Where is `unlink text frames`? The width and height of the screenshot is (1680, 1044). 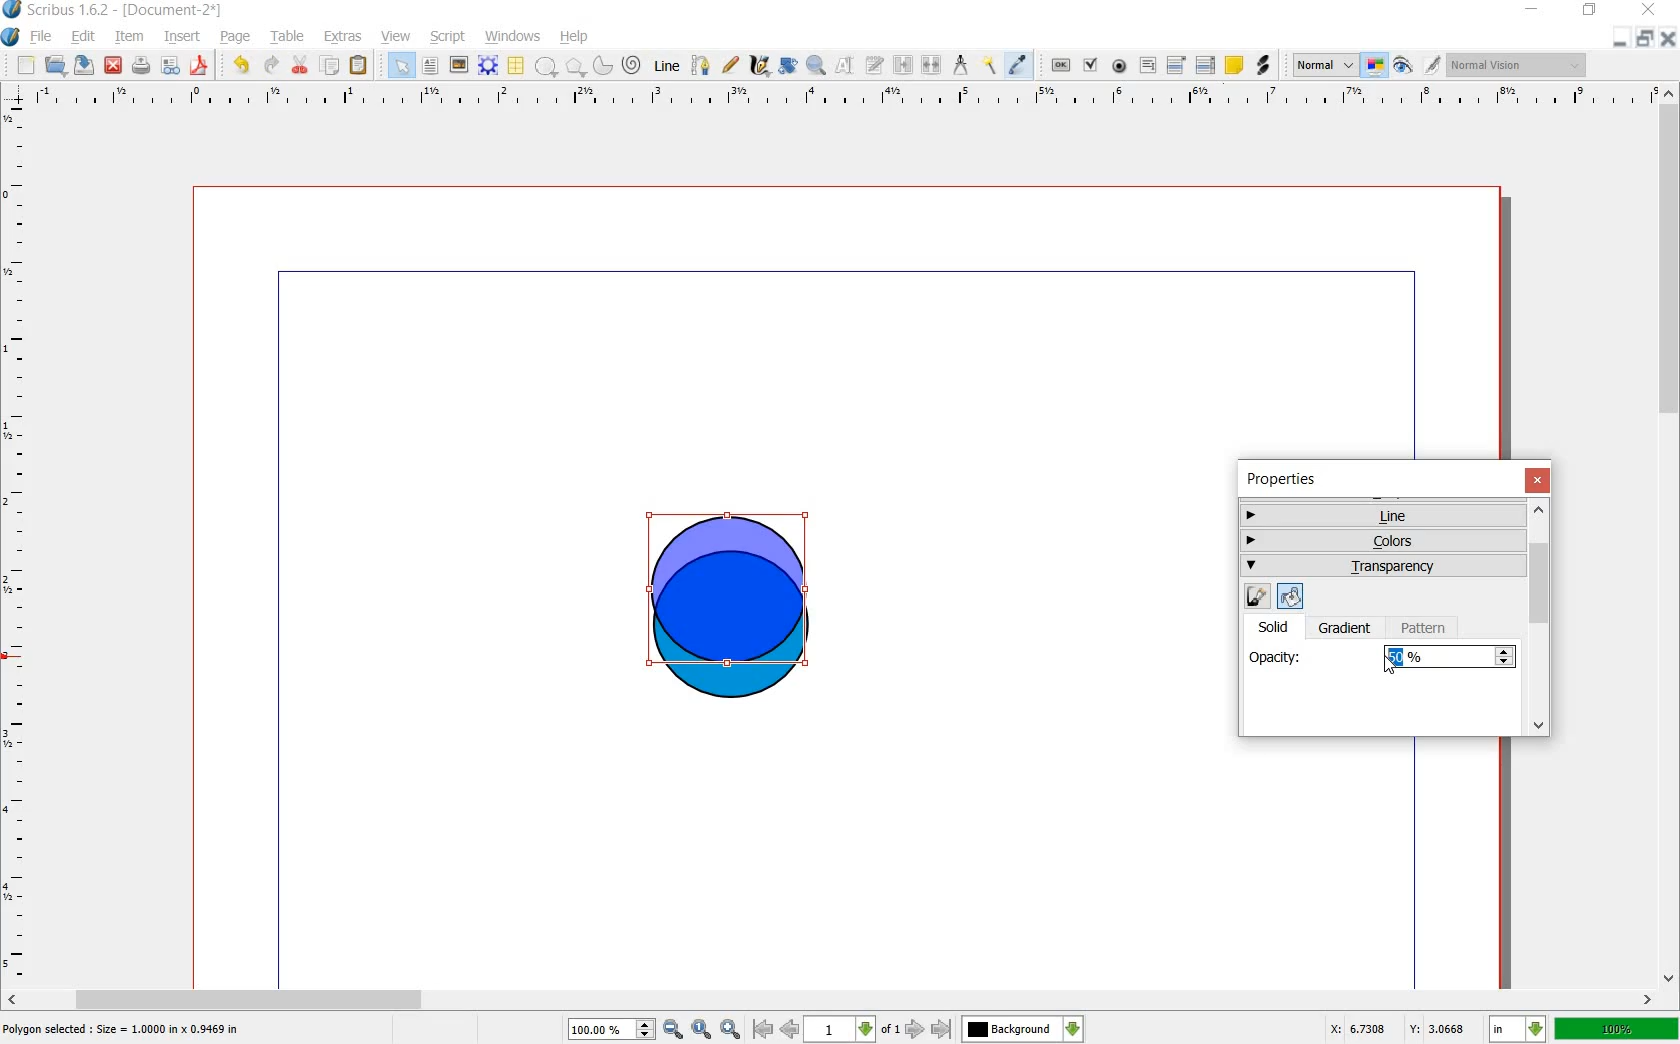 unlink text frames is located at coordinates (934, 66).